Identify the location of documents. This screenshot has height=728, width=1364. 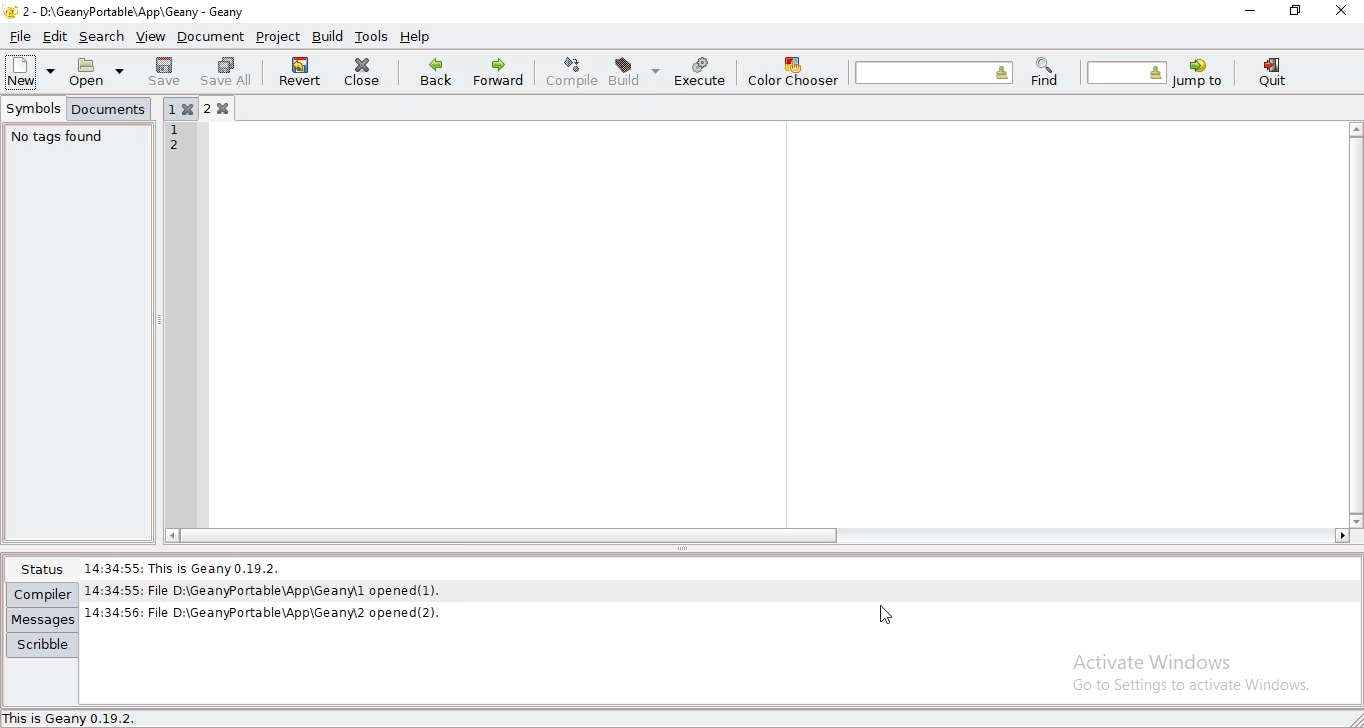
(110, 110).